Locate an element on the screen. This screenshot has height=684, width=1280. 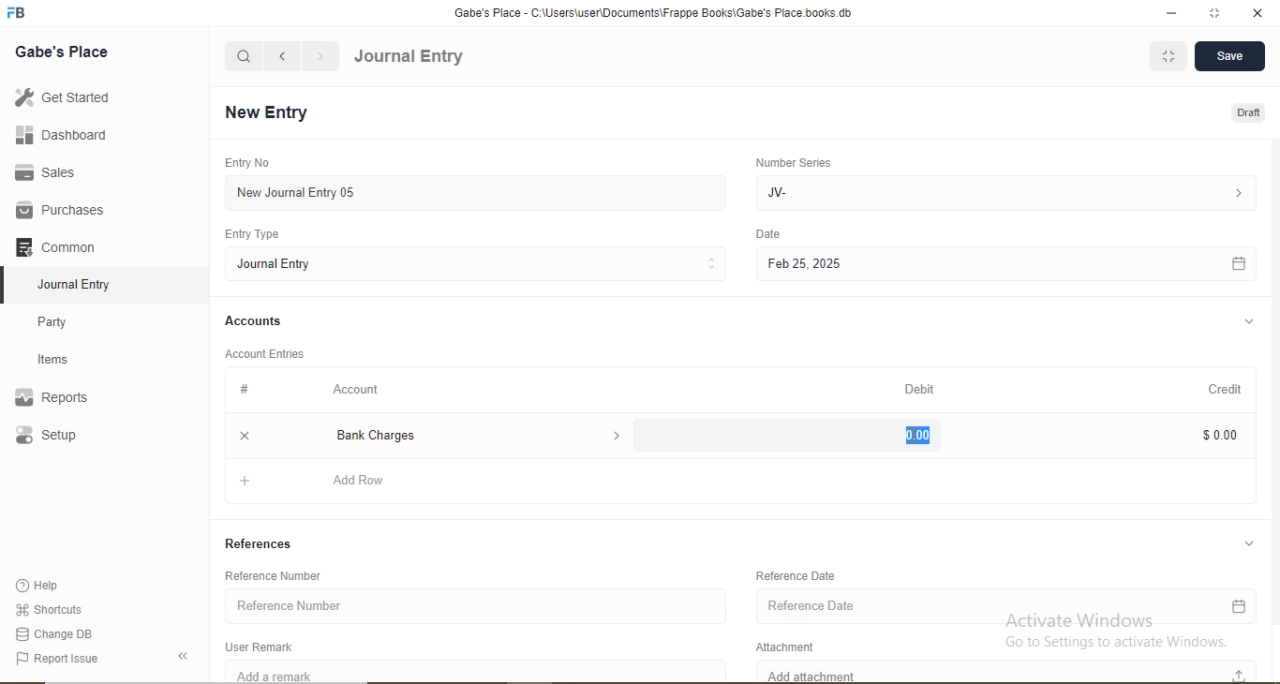
resize is located at coordinates (1212, 13).